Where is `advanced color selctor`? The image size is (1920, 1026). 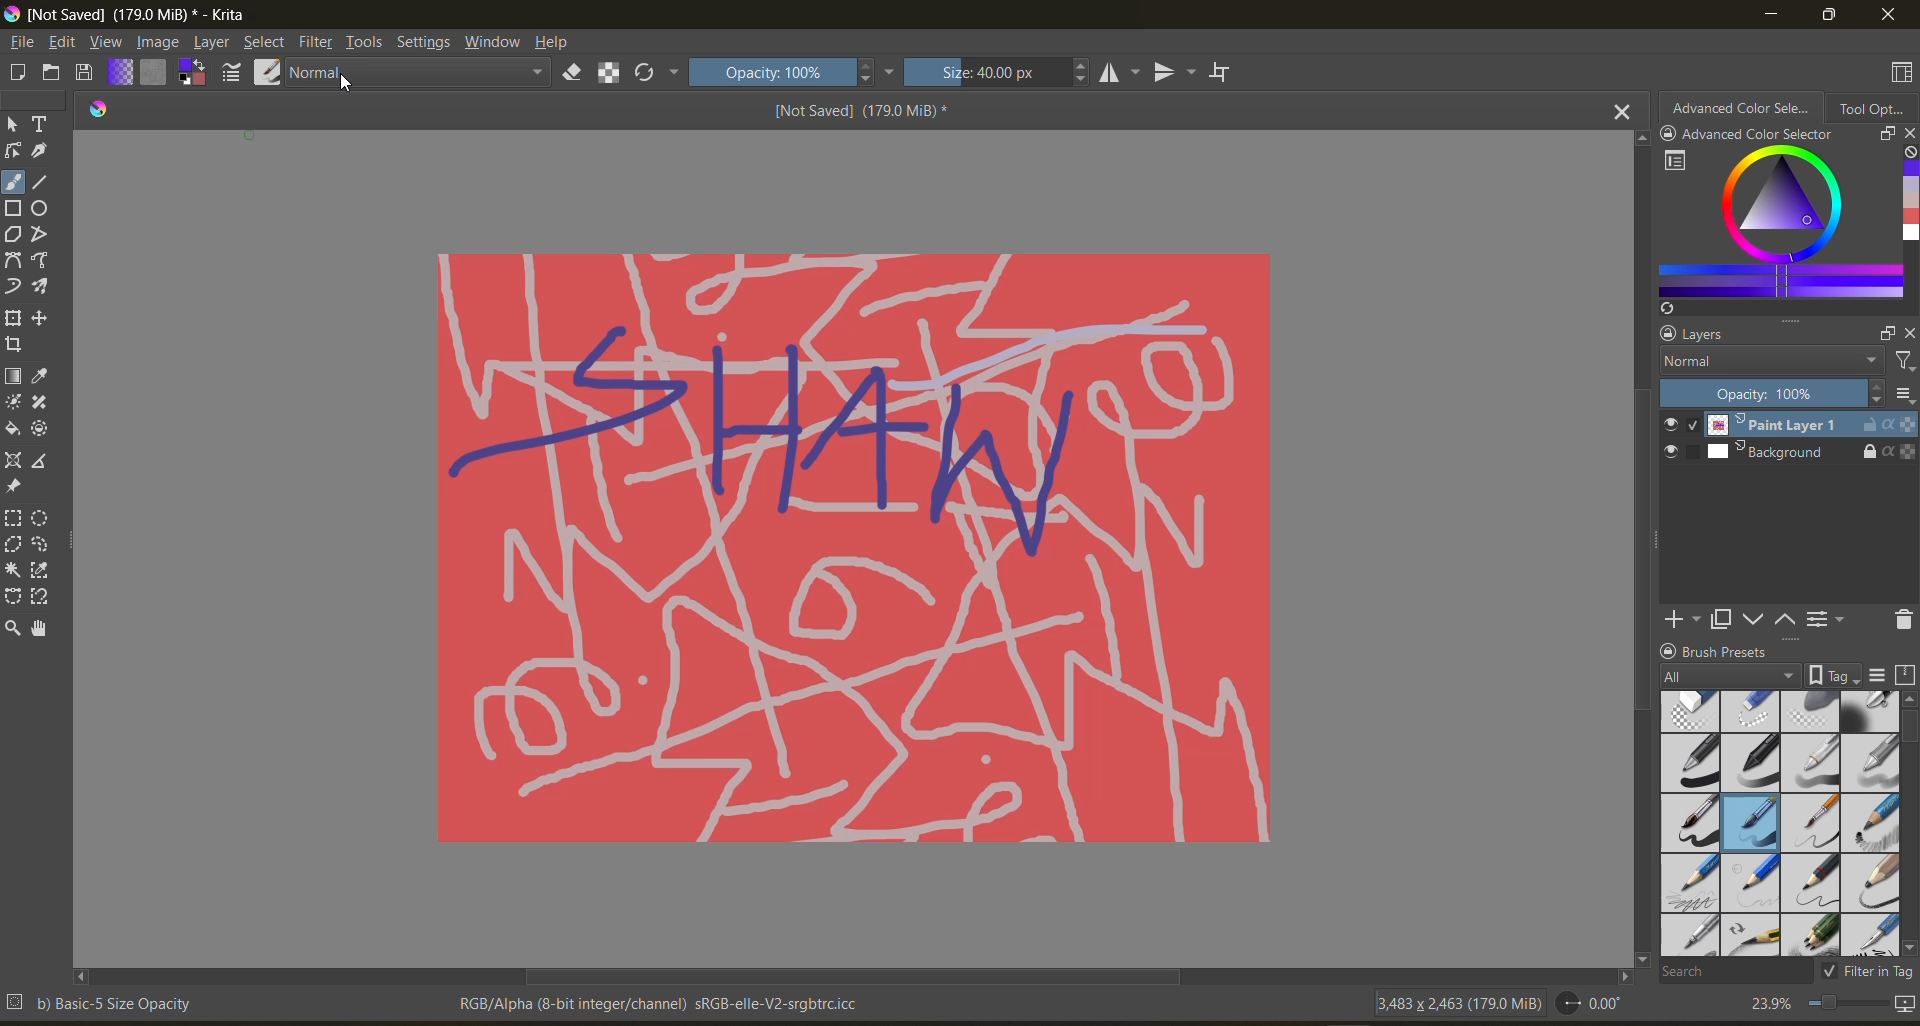
advanced color selctor is located at coordinates (1749, 133).